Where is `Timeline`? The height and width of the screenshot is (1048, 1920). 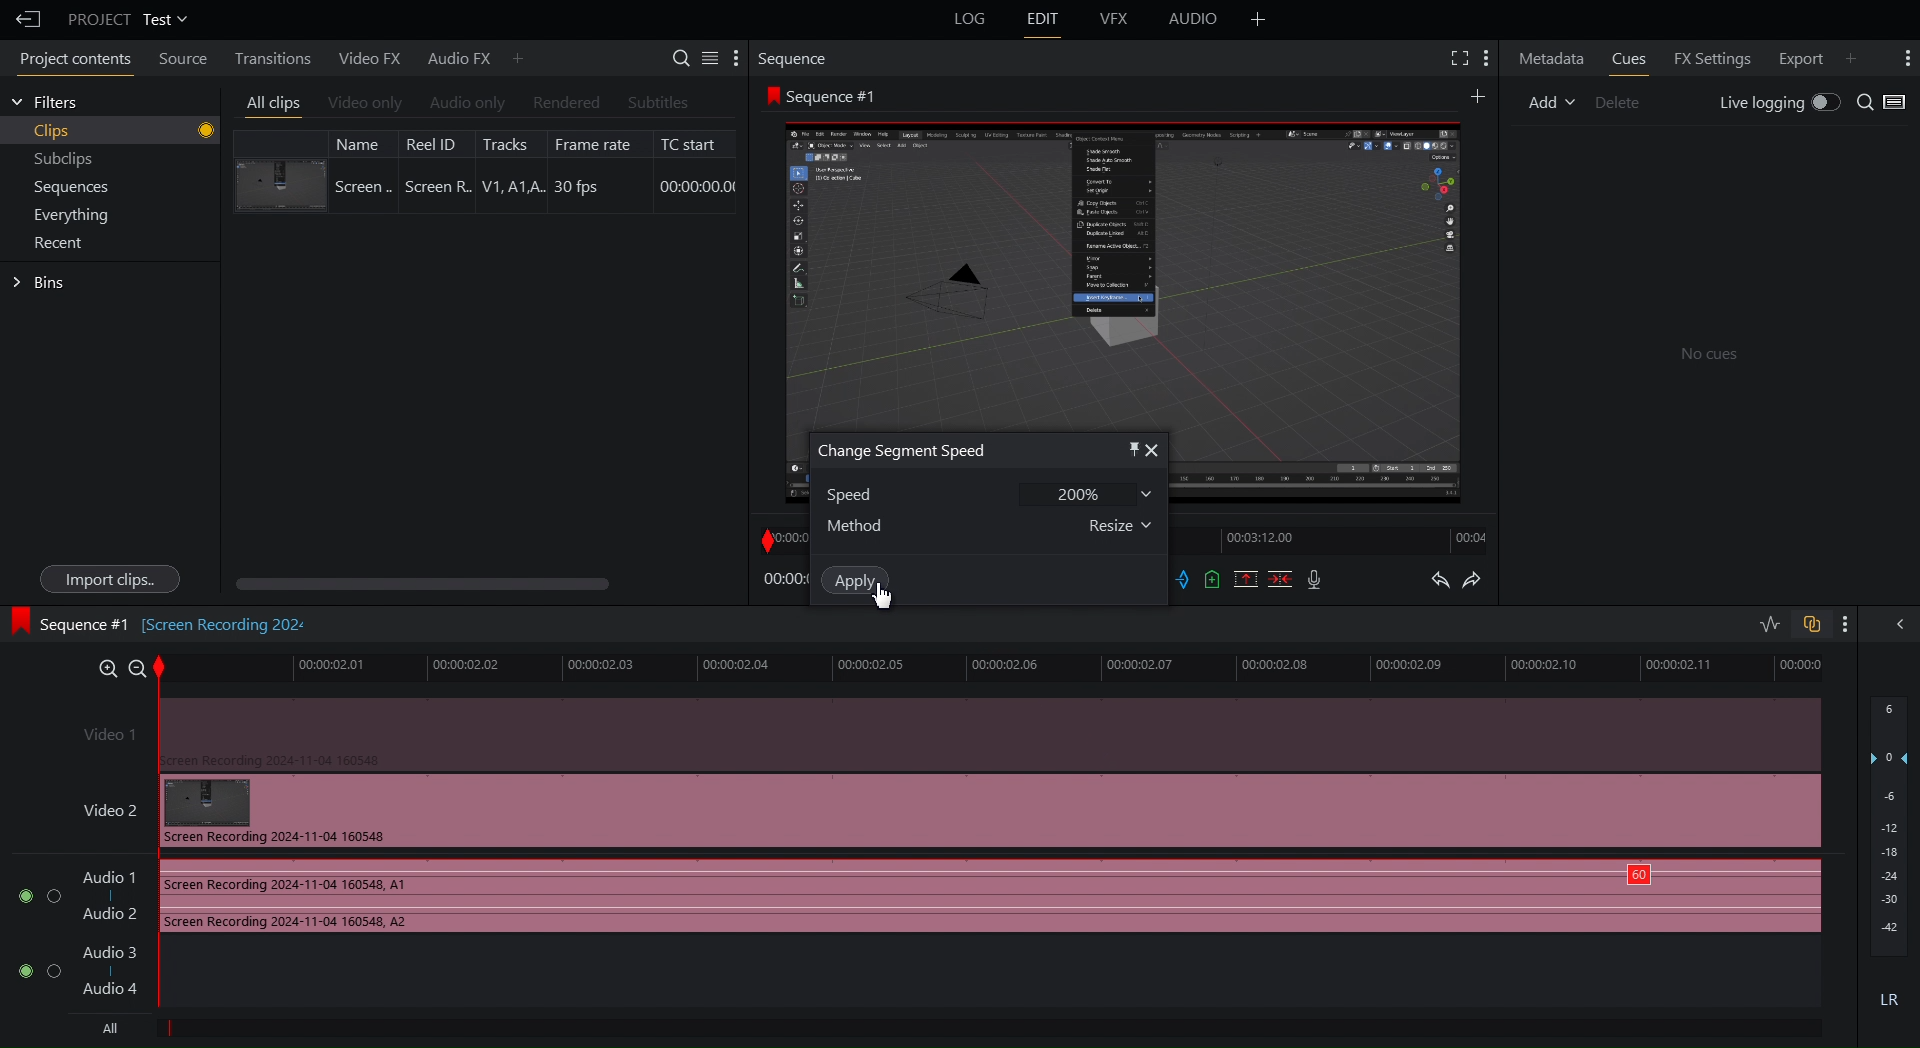 Timeline is located at coordinates (1338, 541).